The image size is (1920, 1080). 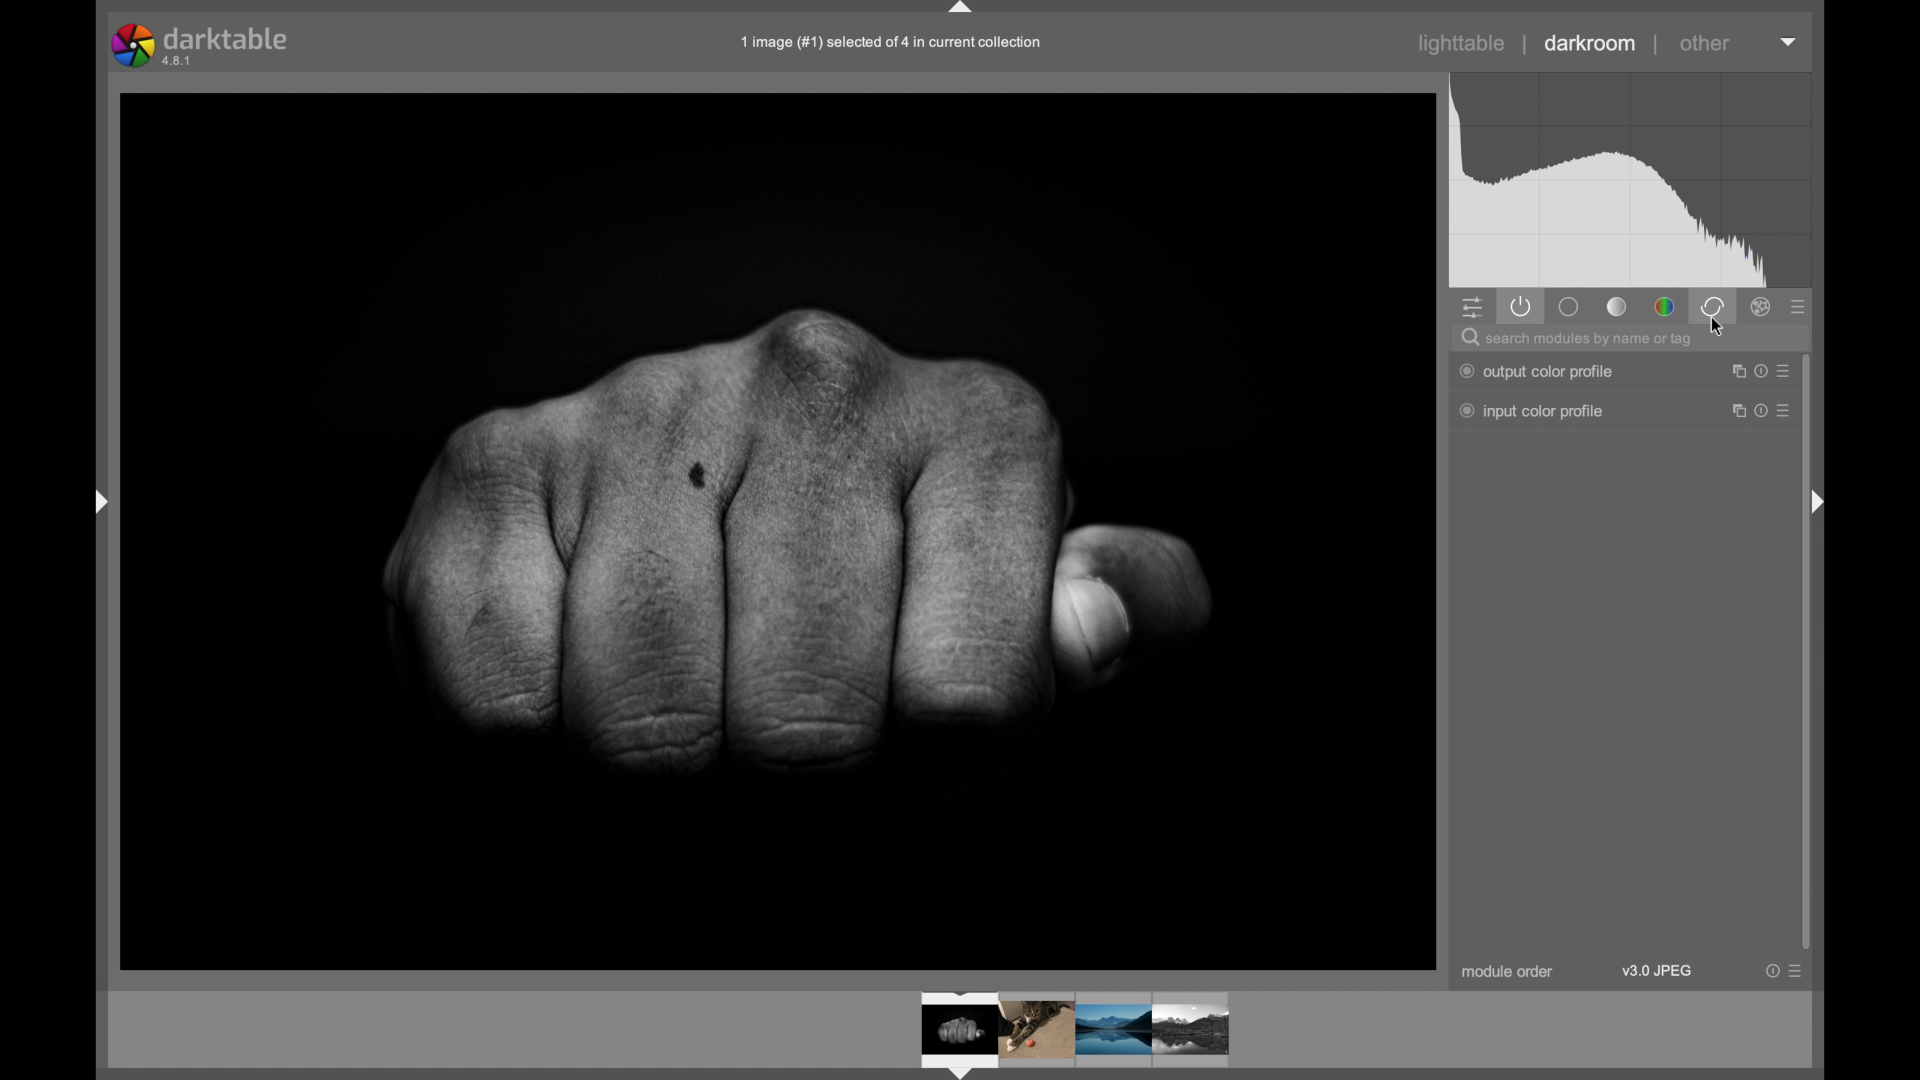 What do you see at coordinates (779, 531) in the screenshot?
I see `photo` at bounding box center [779, 531].